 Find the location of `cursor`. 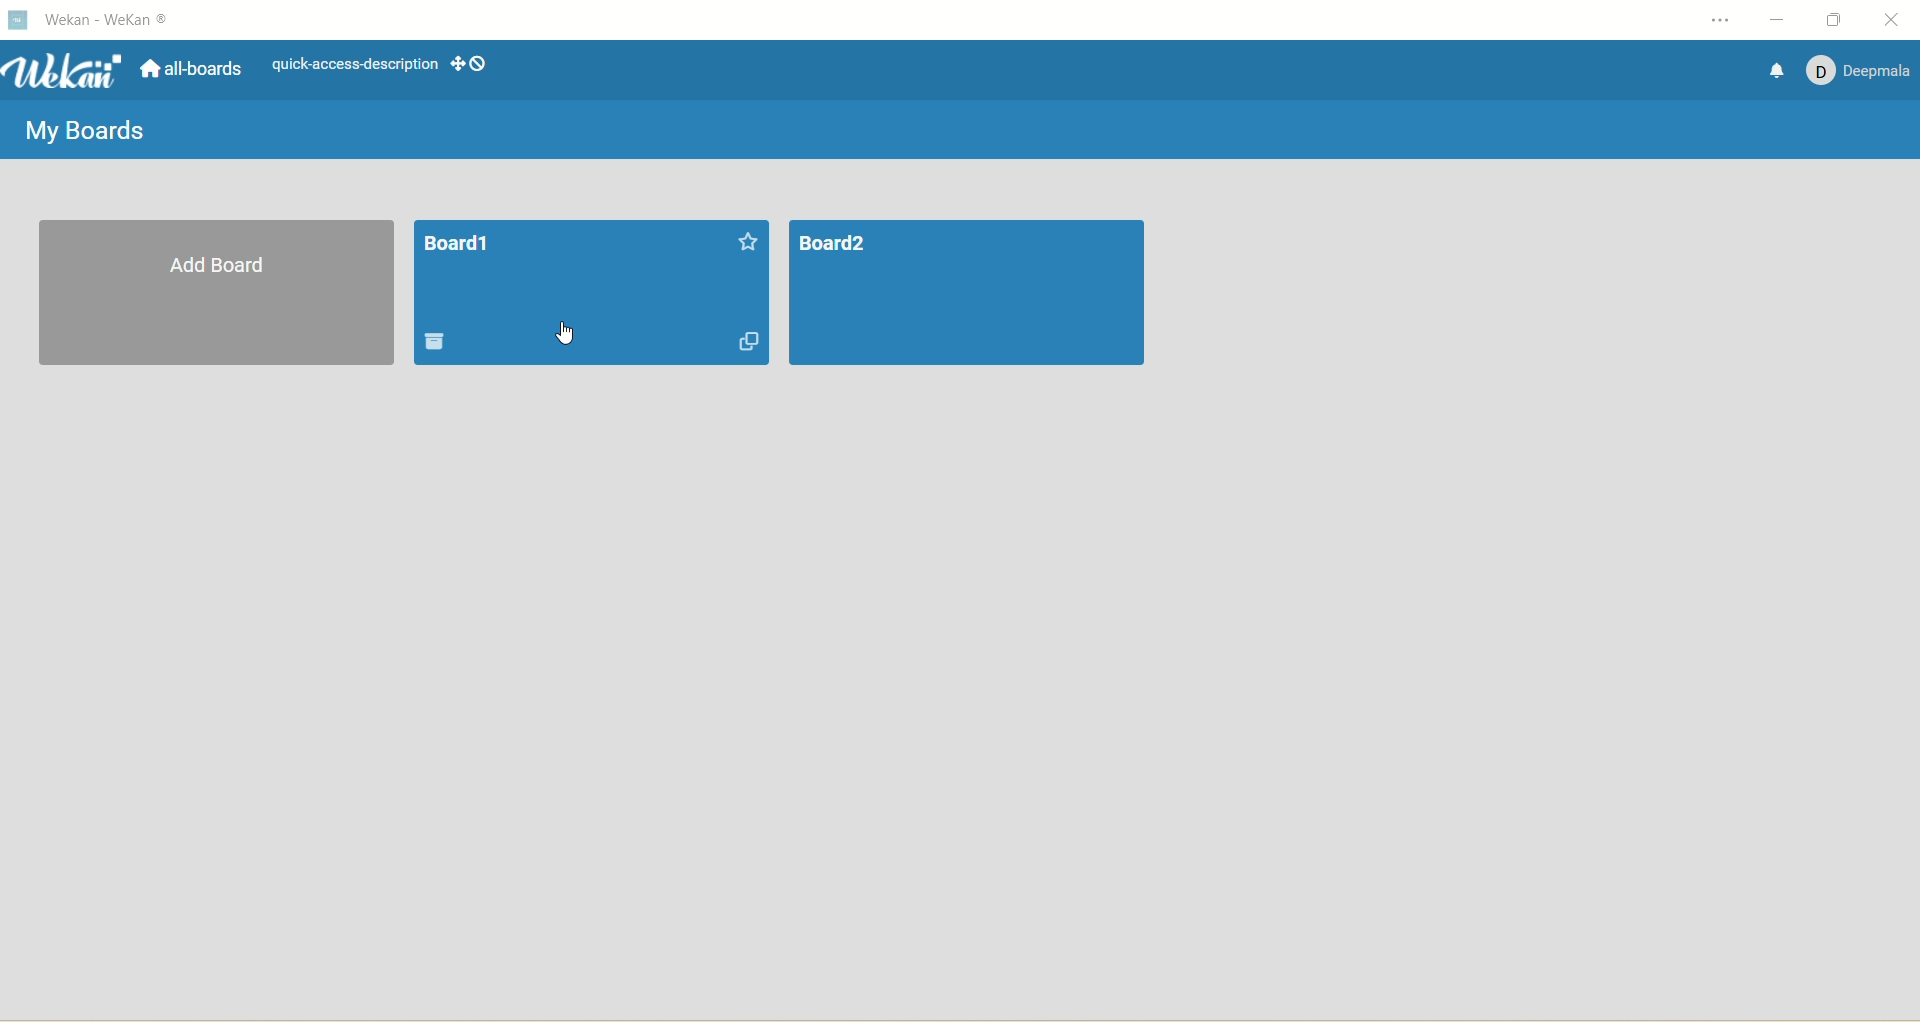

cursor is located at coordinates (560, 332).